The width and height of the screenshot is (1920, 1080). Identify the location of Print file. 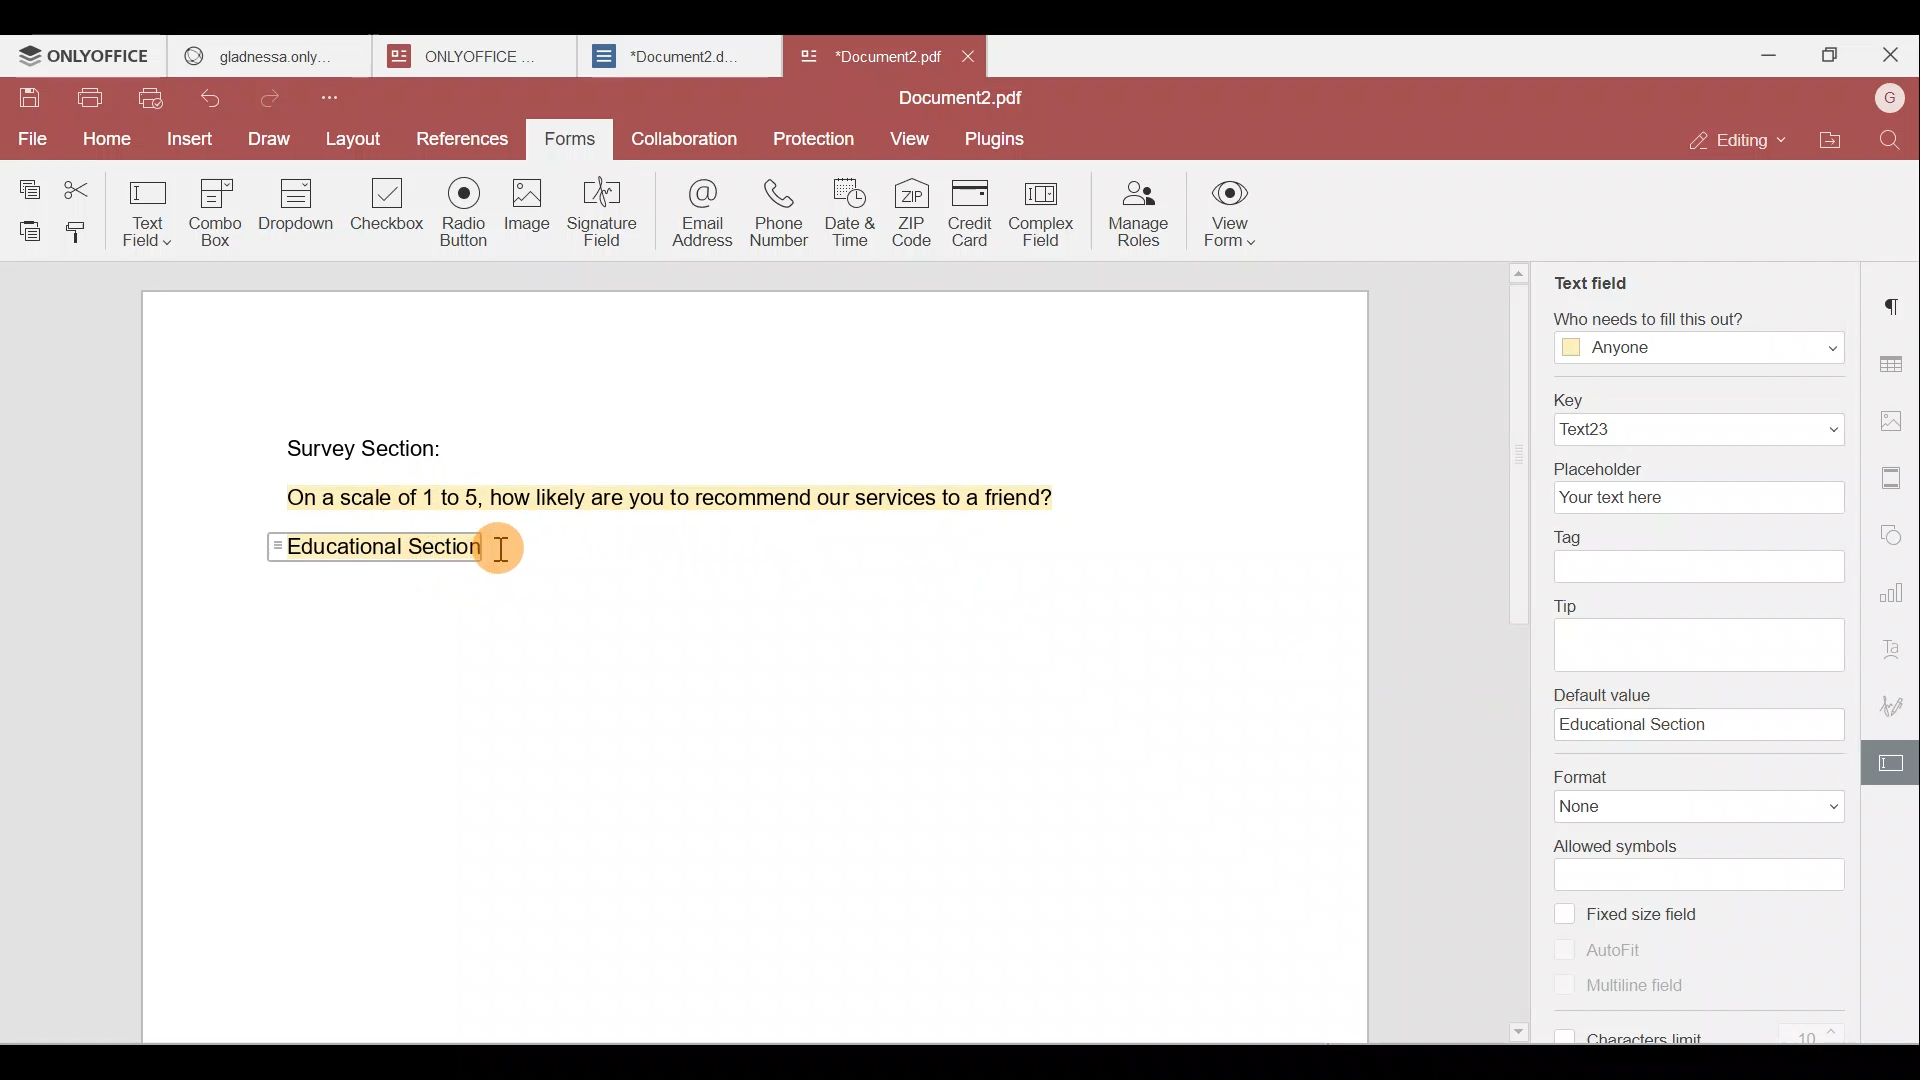
(89, 102).